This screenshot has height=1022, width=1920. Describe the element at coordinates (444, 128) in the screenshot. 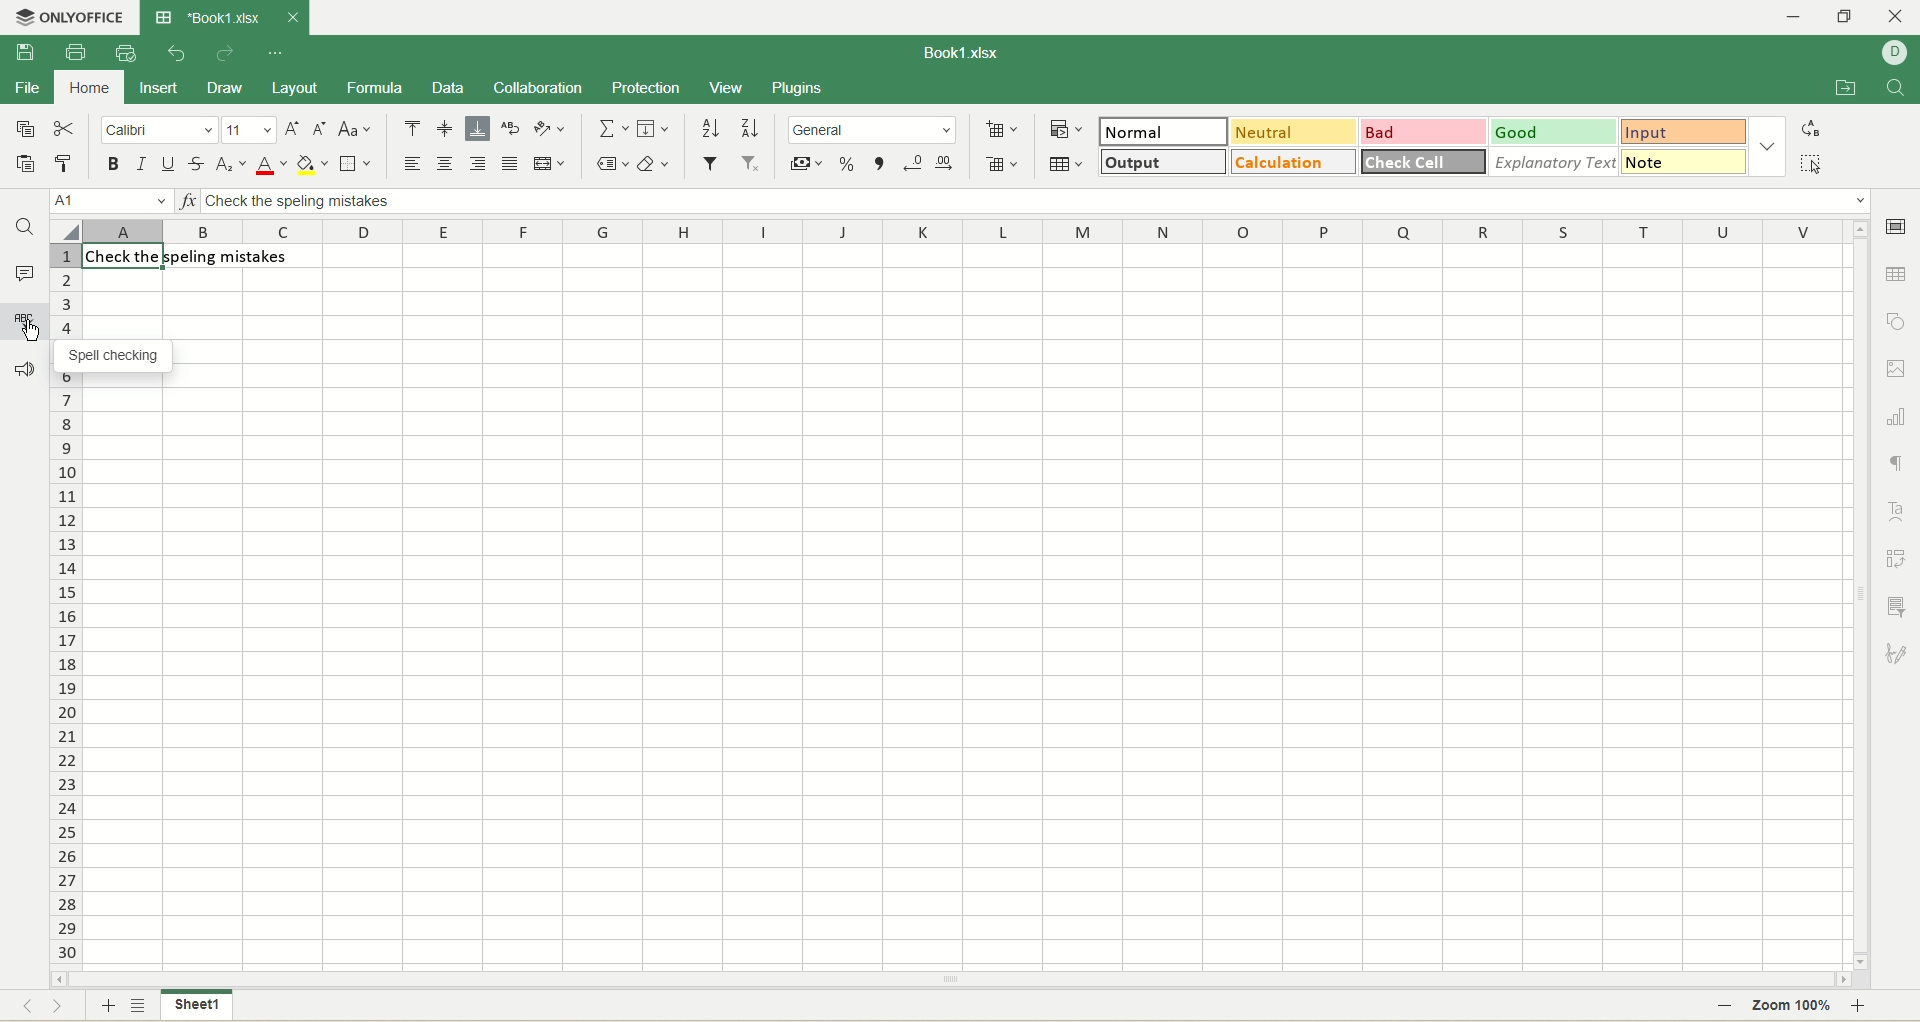

I see `align middle` at that location.